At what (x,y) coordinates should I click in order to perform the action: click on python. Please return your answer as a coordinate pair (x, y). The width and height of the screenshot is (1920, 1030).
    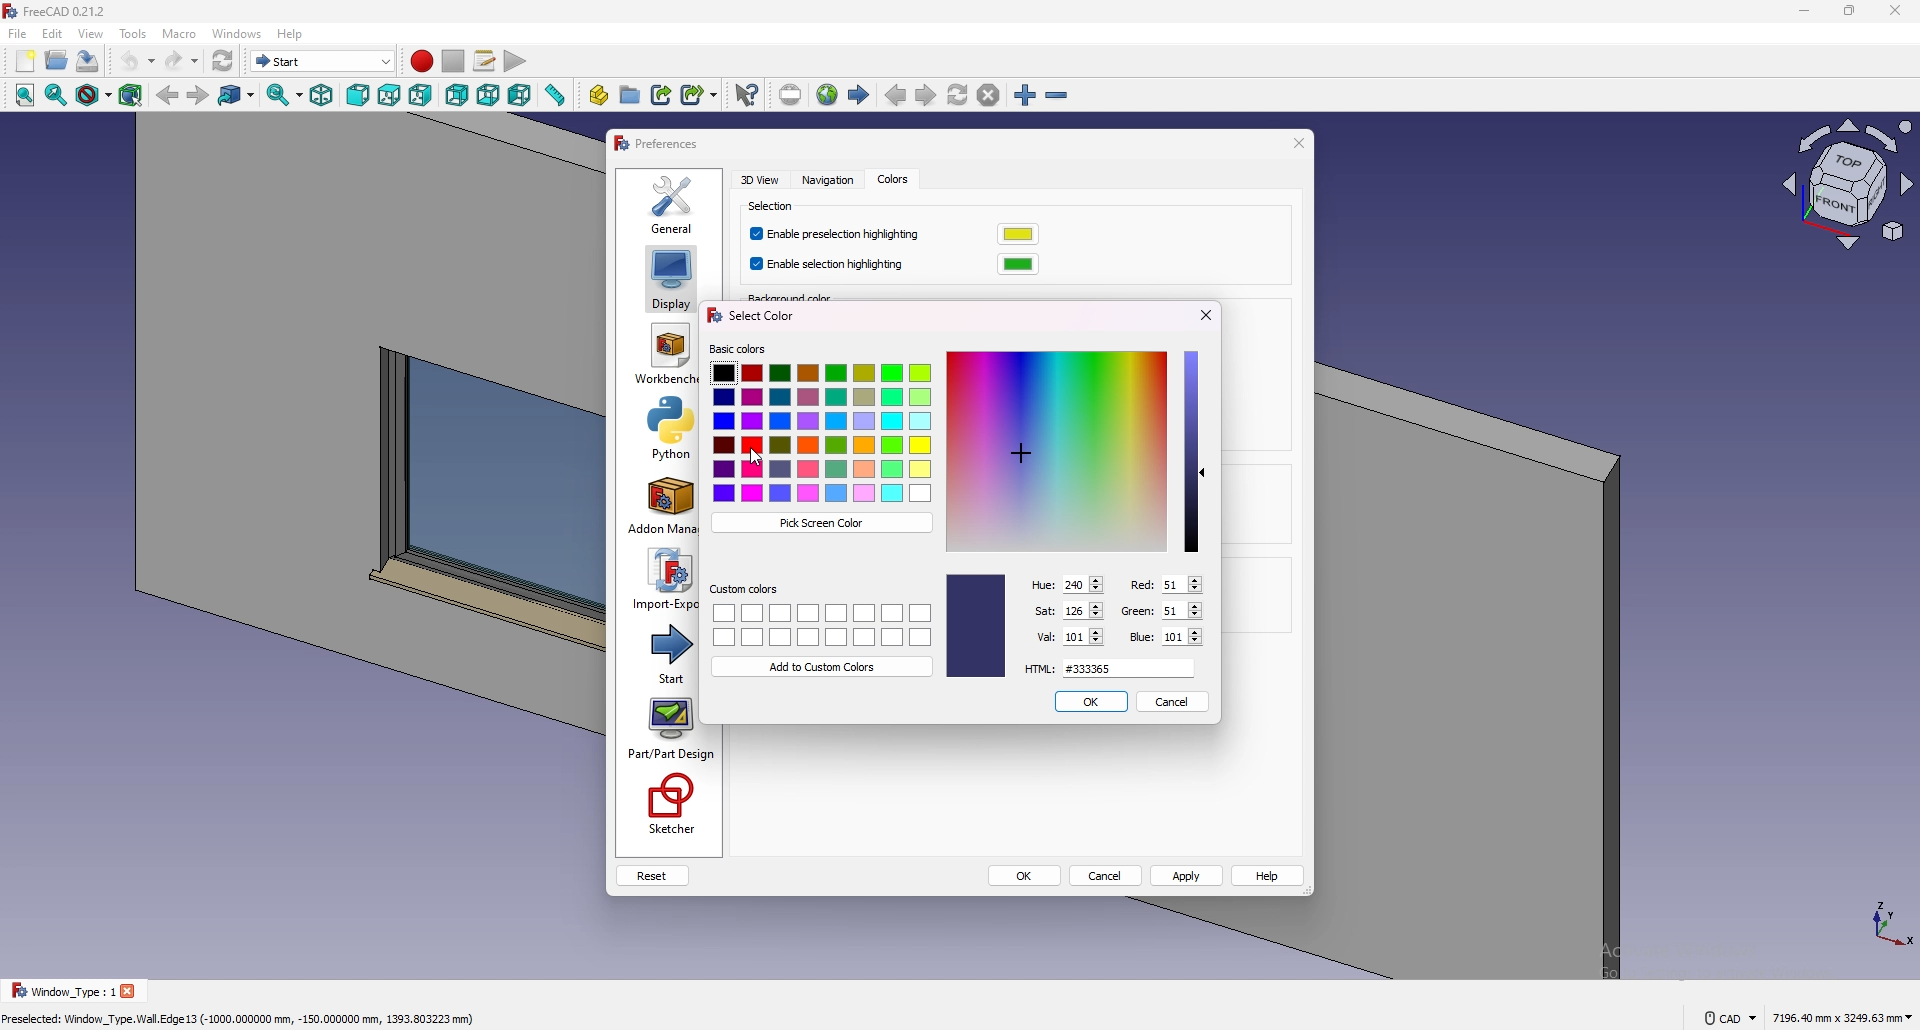
    Looking at the image, I should click on (662, 428).